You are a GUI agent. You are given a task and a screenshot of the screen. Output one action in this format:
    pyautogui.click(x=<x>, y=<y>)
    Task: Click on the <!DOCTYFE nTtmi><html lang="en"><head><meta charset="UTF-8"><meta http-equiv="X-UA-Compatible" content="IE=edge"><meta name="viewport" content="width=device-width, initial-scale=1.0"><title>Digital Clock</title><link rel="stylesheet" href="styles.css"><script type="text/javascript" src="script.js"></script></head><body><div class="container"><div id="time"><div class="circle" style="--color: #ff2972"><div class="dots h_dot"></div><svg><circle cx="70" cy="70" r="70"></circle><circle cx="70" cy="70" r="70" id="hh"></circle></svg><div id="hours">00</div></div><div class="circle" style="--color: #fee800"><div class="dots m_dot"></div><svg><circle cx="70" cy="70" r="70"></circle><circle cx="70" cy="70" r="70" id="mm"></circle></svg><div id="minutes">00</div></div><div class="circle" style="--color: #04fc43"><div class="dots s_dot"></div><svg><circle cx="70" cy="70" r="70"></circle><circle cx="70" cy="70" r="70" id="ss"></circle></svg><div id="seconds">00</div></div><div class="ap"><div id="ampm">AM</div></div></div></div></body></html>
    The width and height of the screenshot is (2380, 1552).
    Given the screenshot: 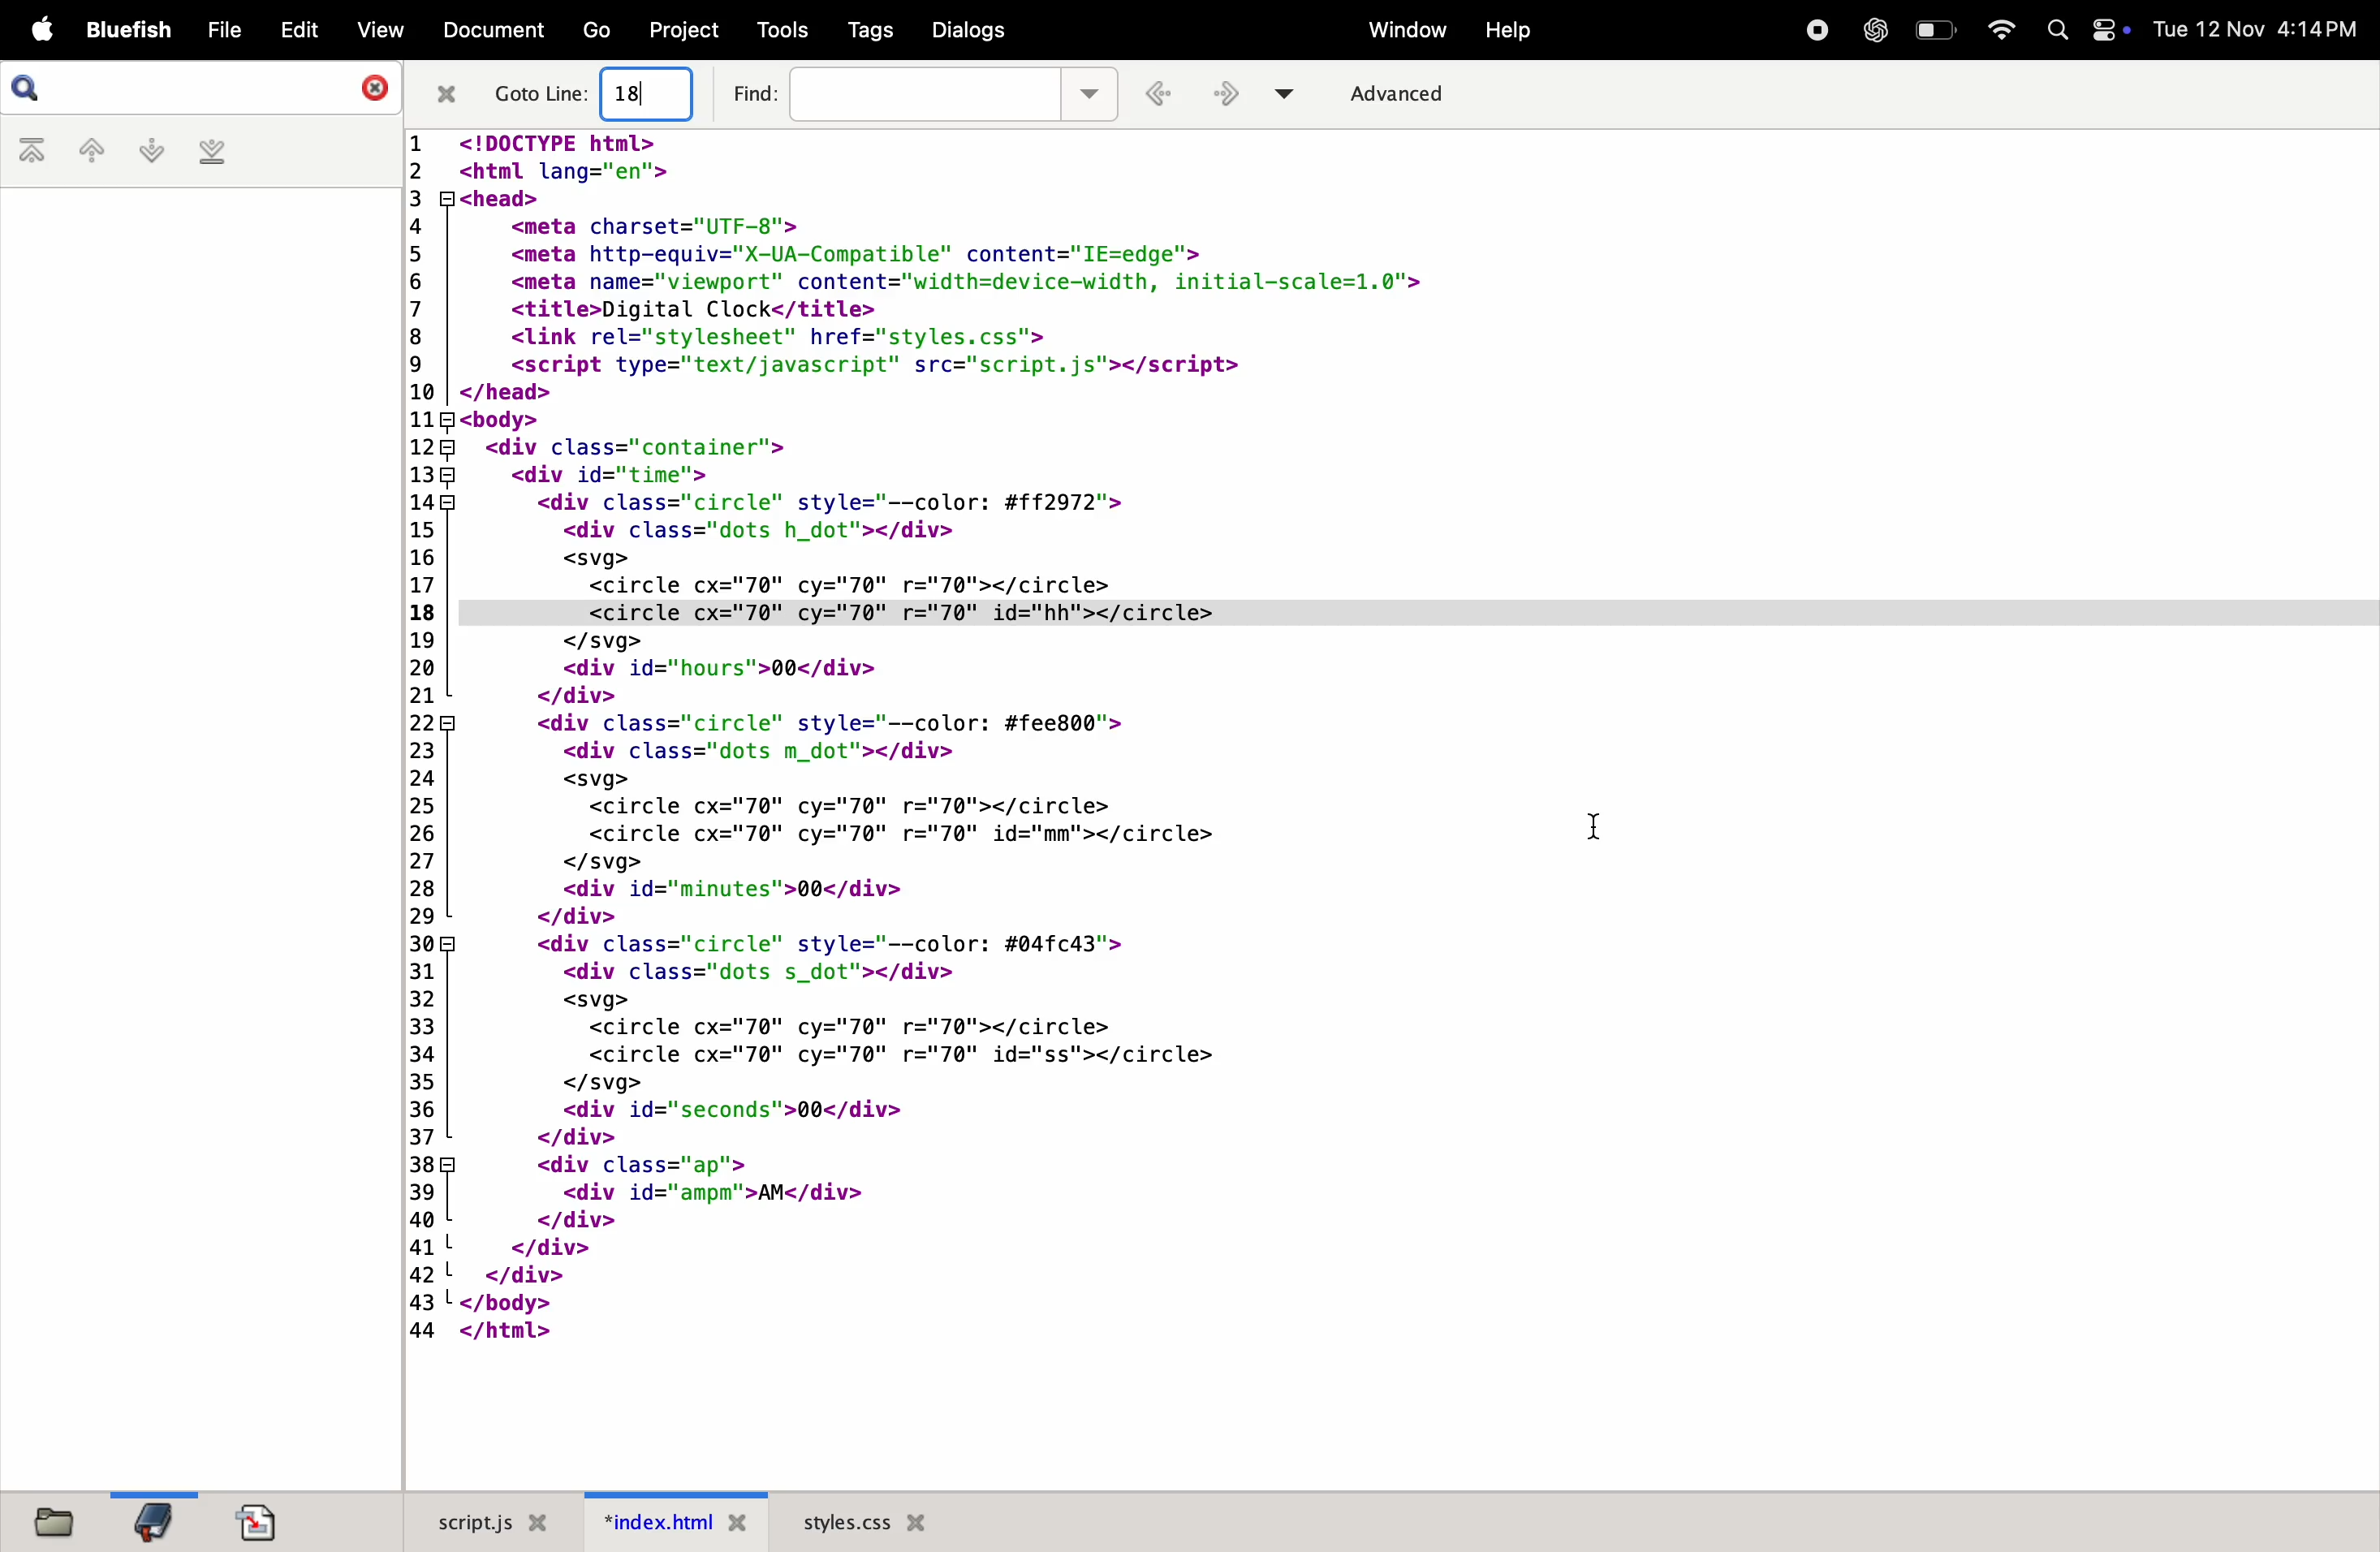 What is the action you would take?
    pyautogui.click(x=1009, y=752)
    